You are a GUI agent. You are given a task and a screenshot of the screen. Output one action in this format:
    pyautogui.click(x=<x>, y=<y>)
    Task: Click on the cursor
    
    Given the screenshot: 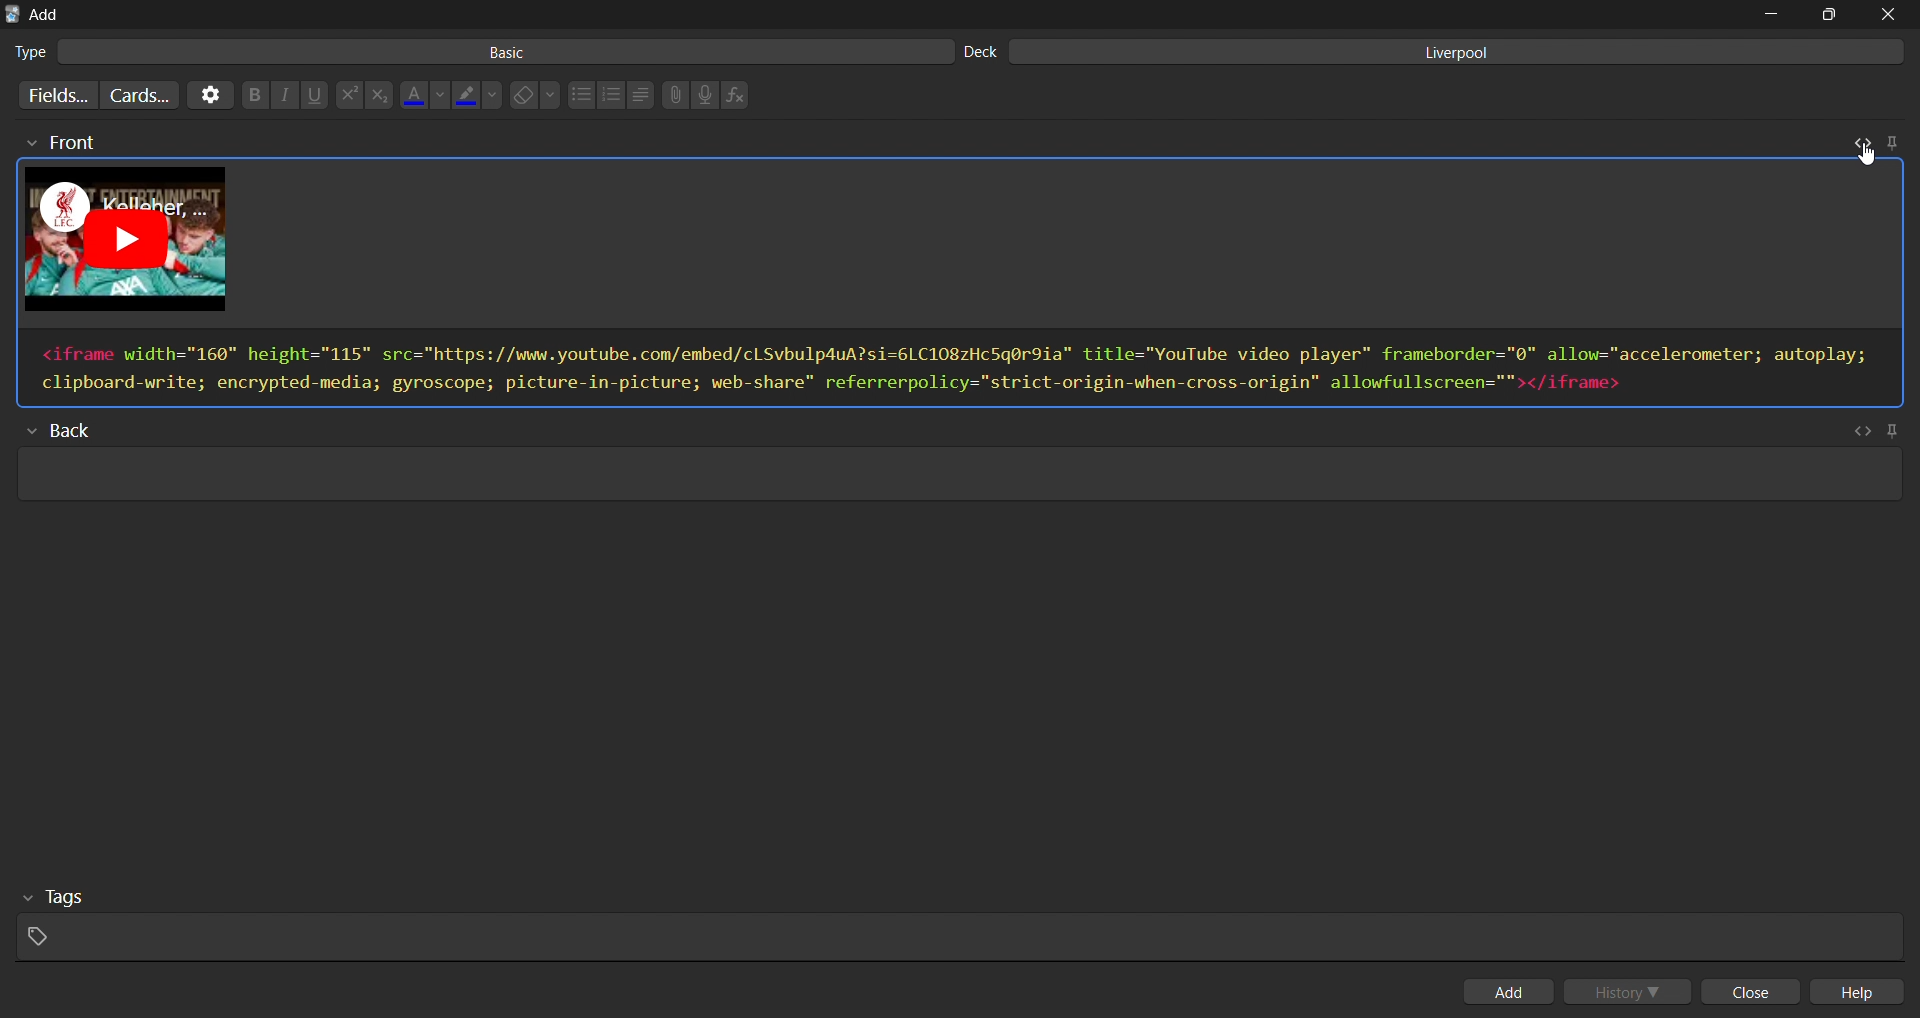 What is the action you would take?
    pyautogui.click(x=1862, y=153)
    